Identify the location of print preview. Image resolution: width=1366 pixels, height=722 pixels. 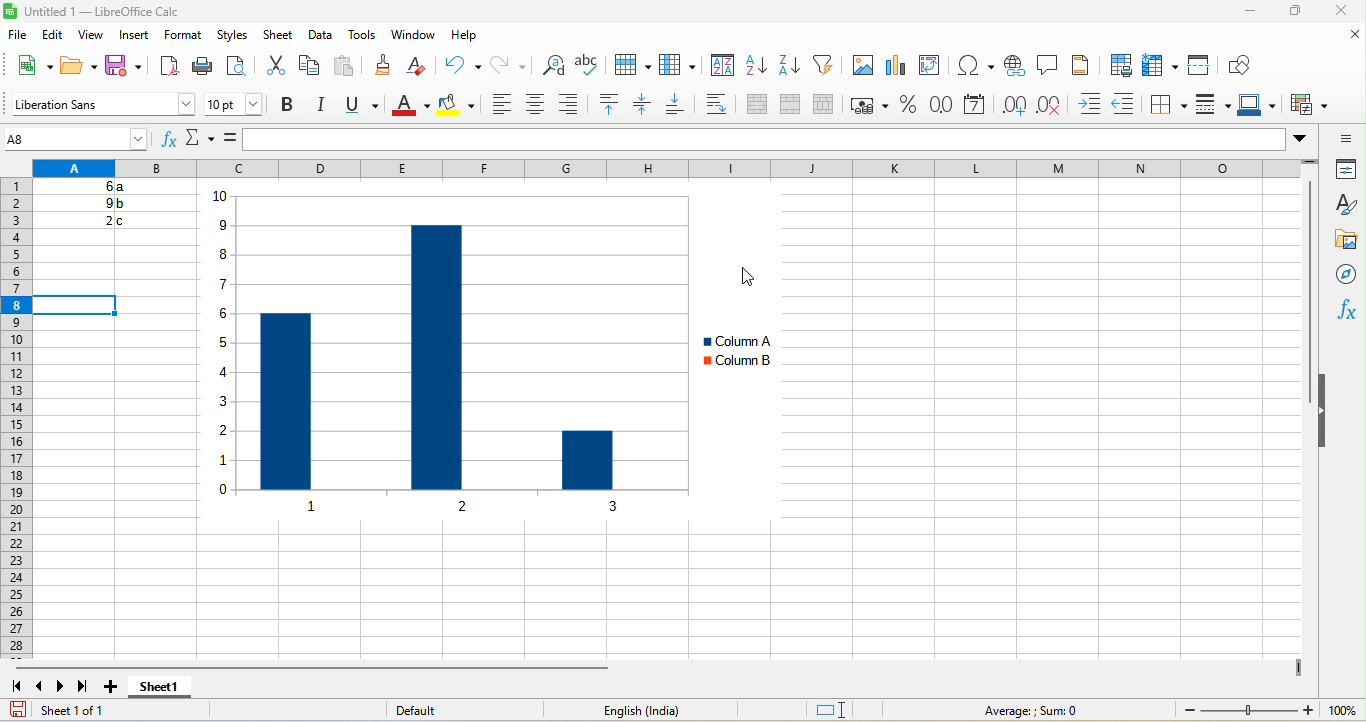
(239, 65).